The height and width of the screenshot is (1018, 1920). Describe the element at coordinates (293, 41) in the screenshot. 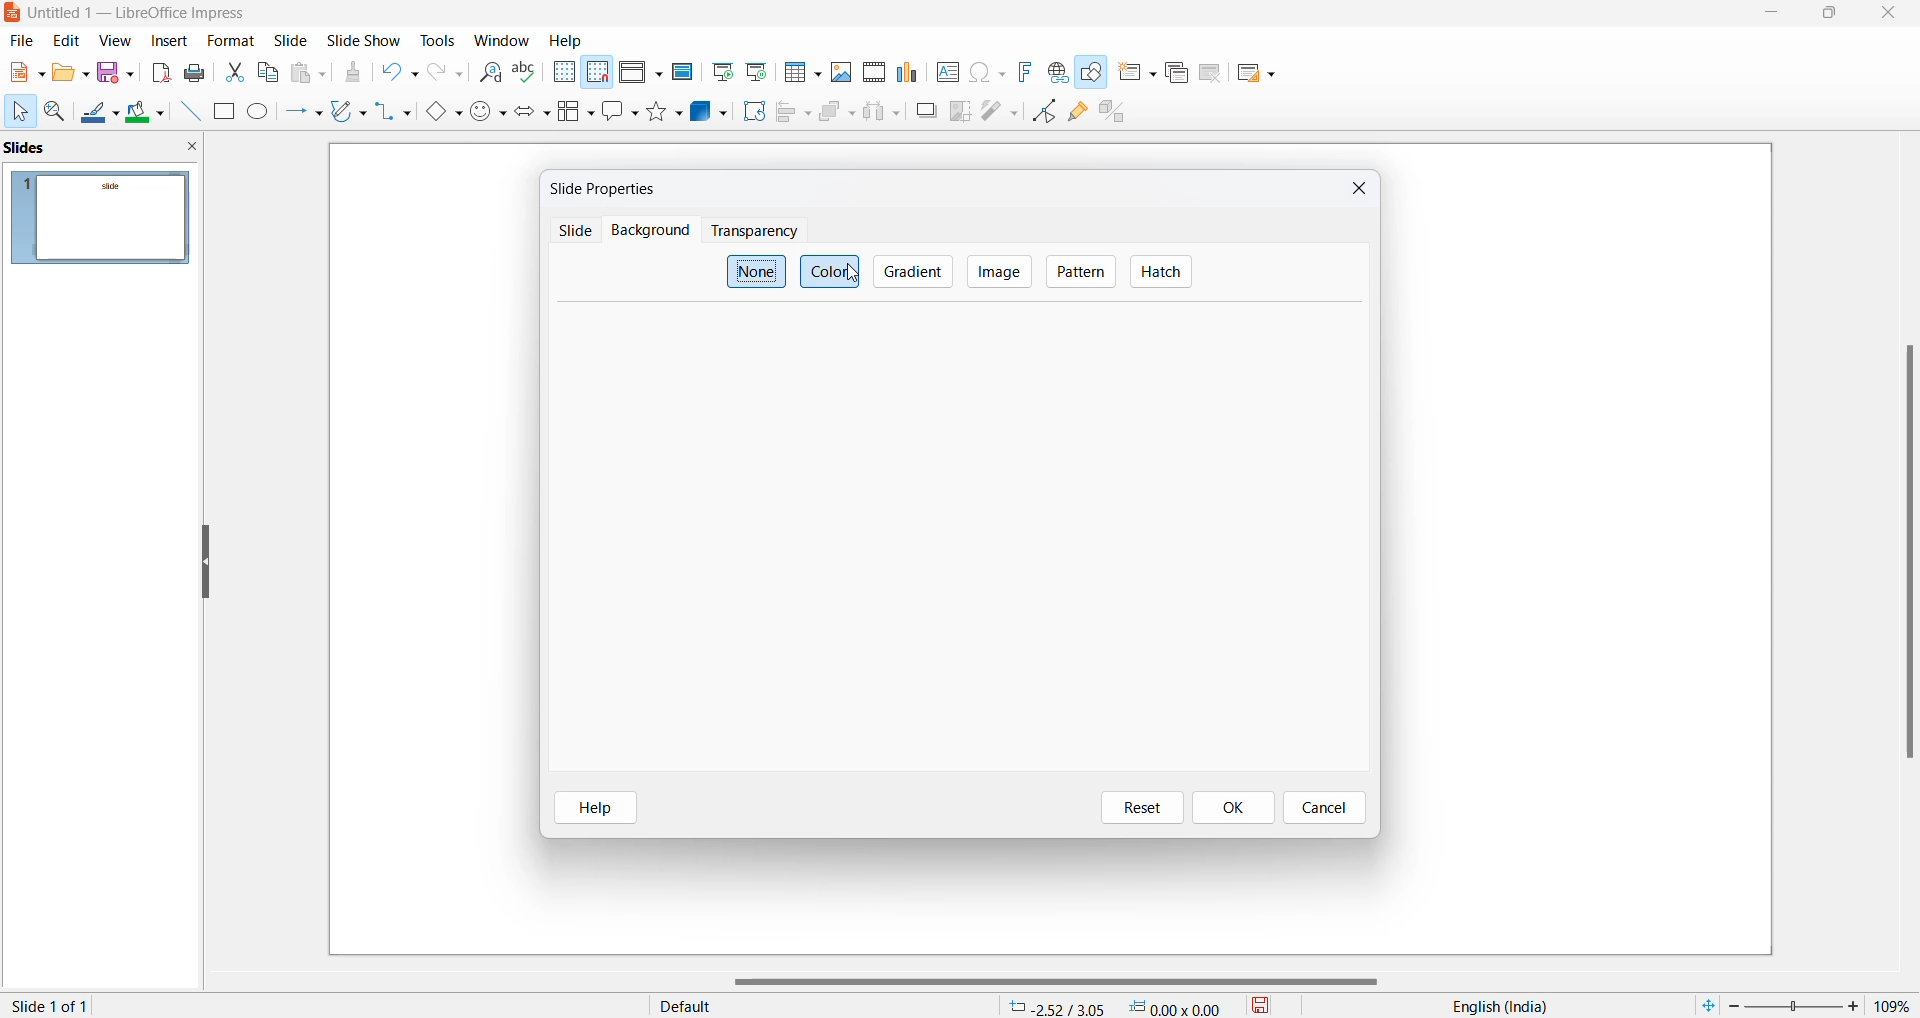

I see `slide` at that location.